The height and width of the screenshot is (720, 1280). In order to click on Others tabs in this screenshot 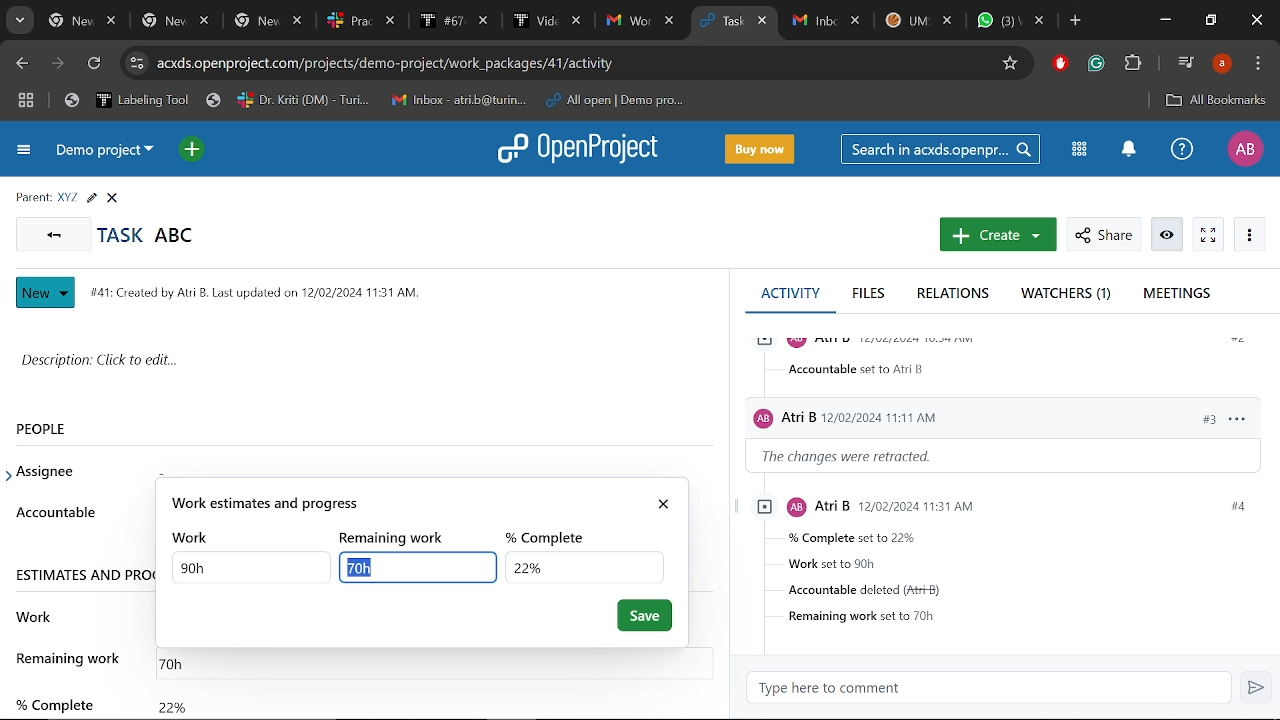, I will do `click(363, 21)`.